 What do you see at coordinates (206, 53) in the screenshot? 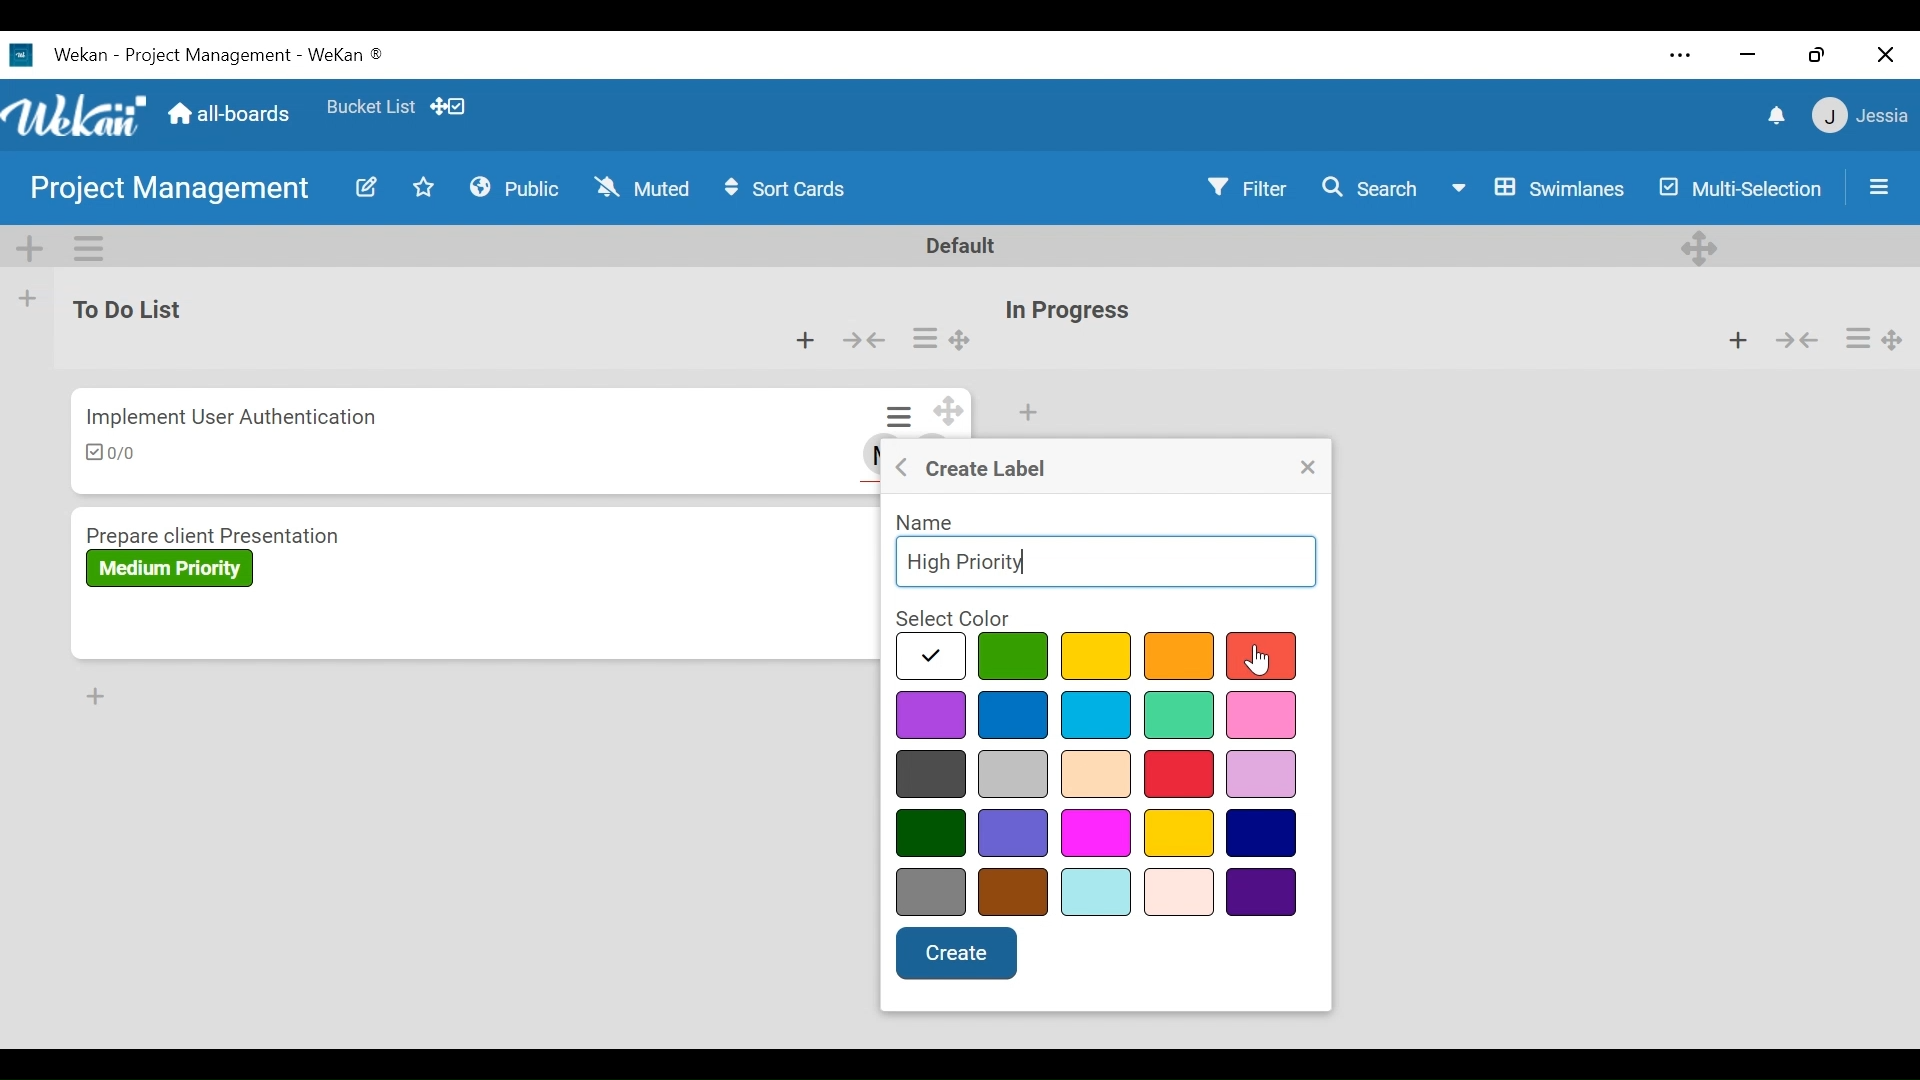
I see `Wekan Desktop Icon` at bounding box center [206, 53].